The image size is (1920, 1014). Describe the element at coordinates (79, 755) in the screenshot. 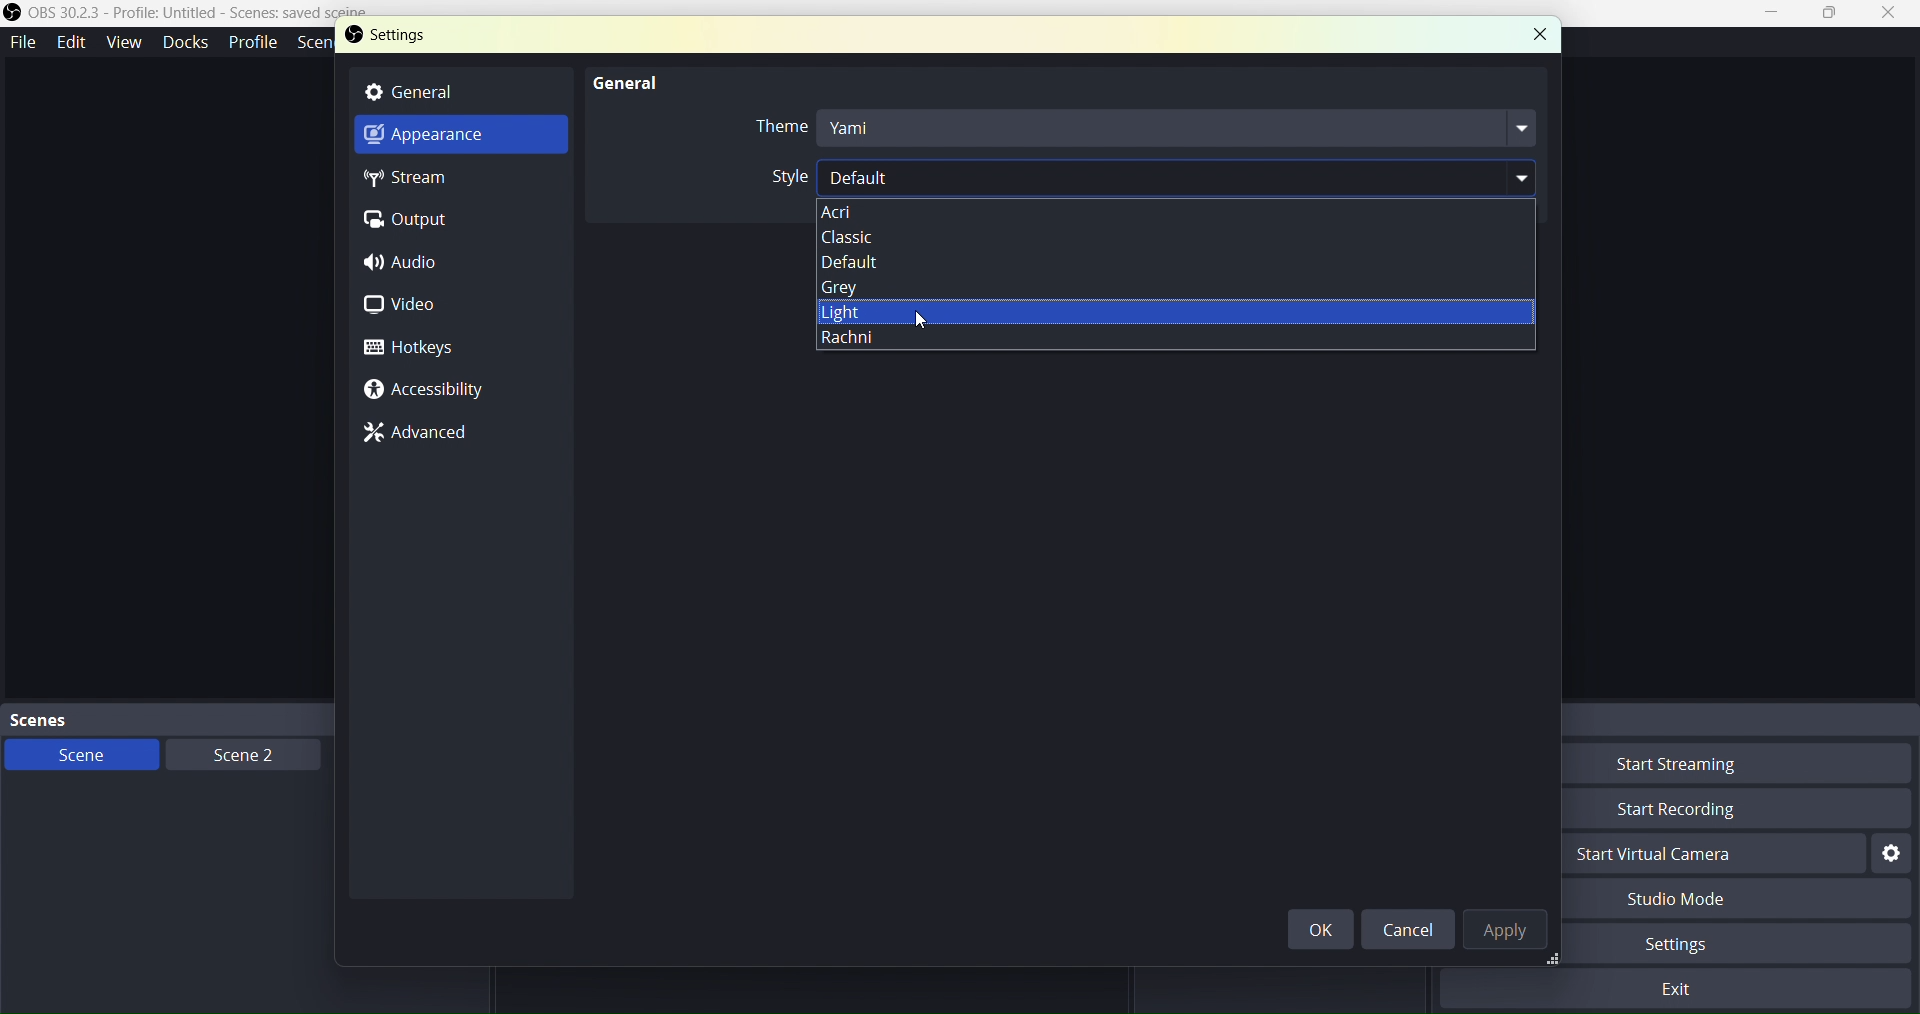

I see `Scene` at that location.